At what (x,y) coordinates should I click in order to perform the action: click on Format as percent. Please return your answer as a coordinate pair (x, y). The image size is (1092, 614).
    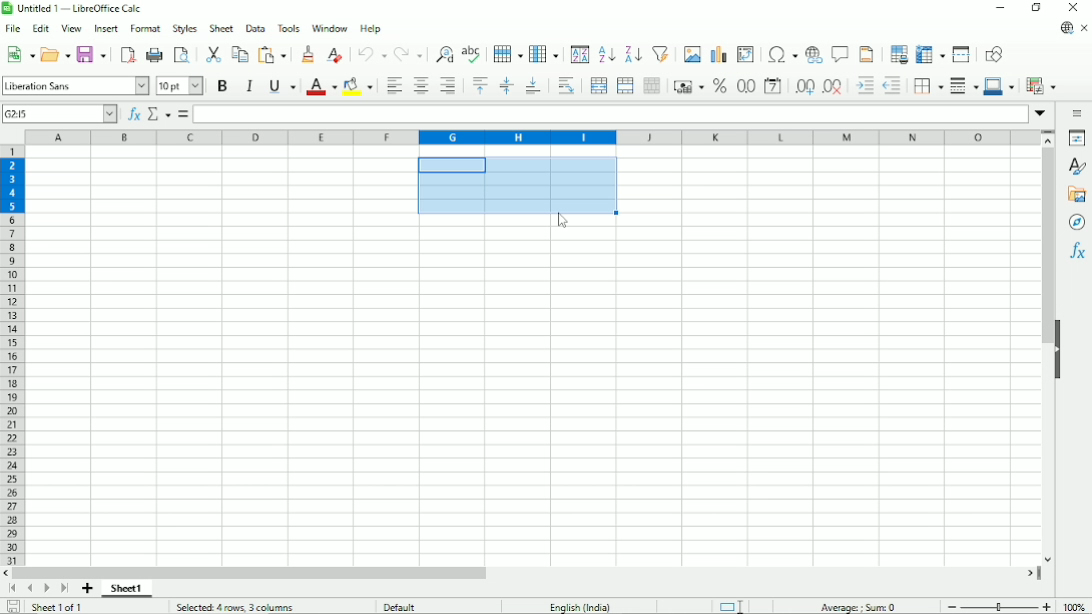
    Looking at the image, I should click on (719, 86).